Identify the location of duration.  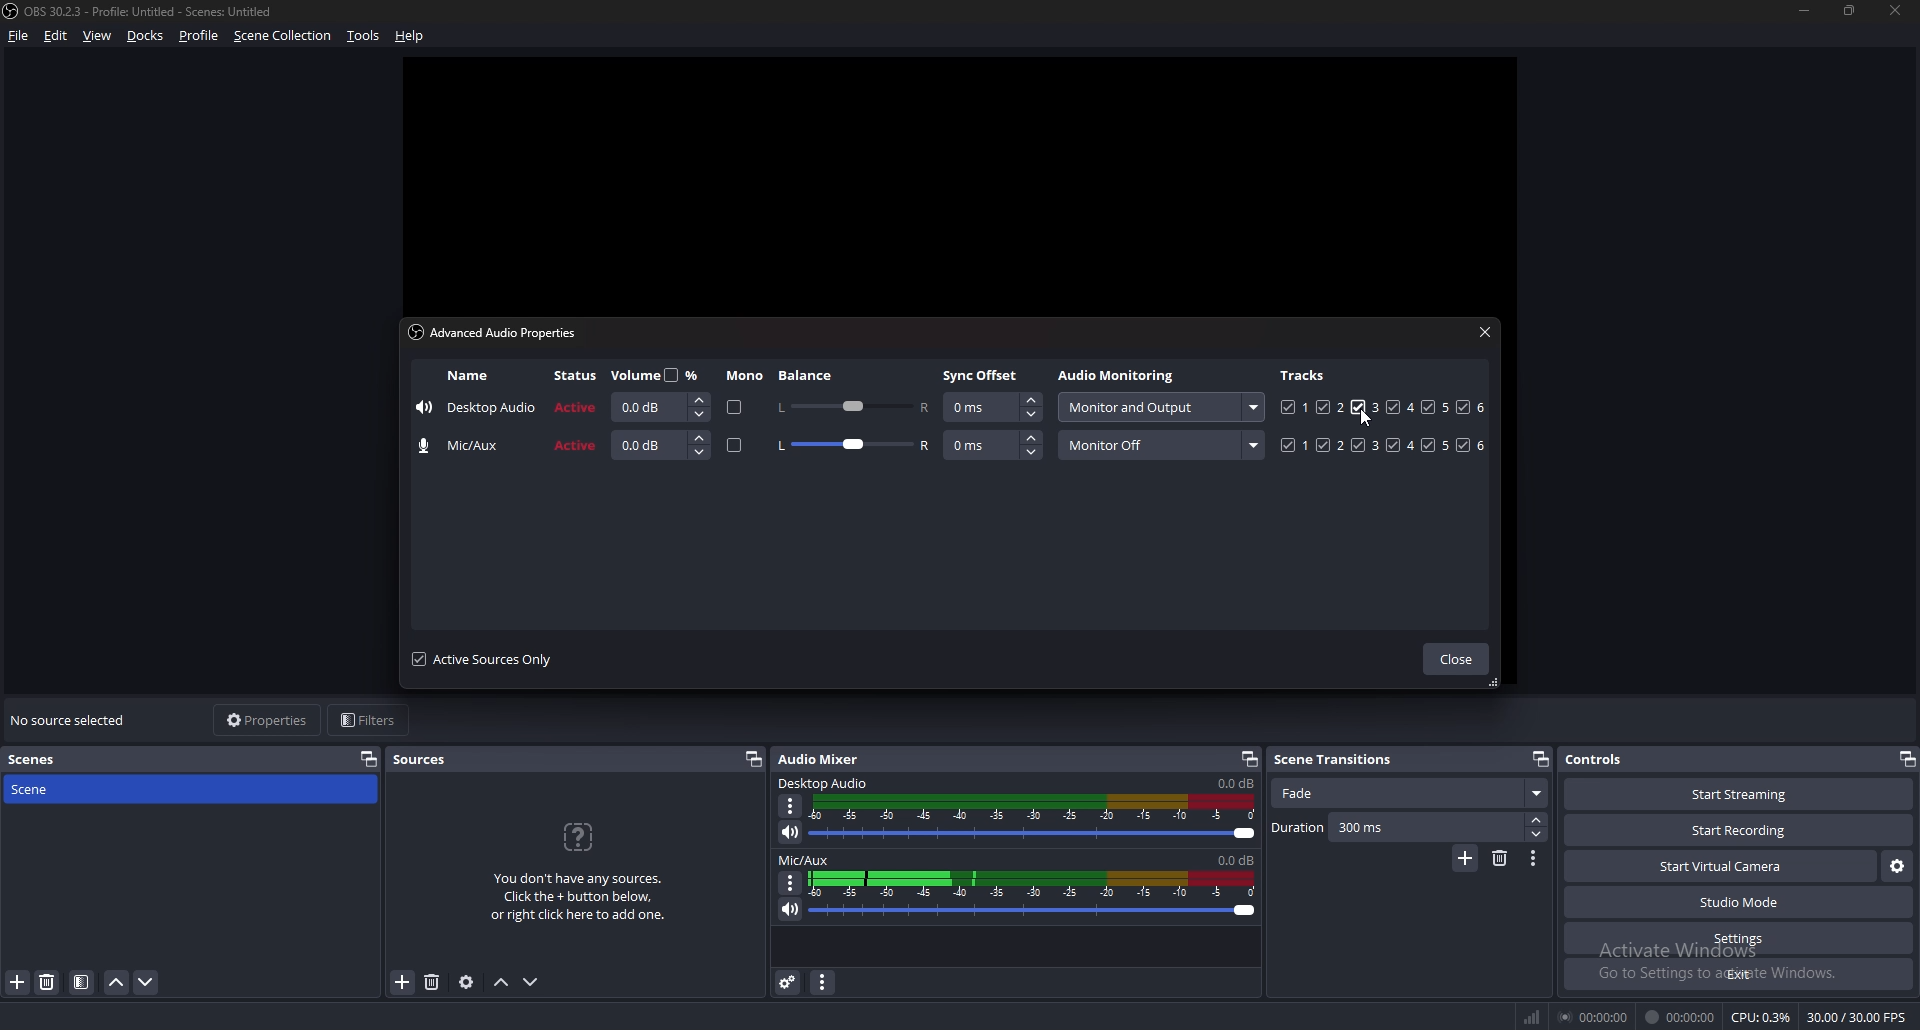
(1396, 828).